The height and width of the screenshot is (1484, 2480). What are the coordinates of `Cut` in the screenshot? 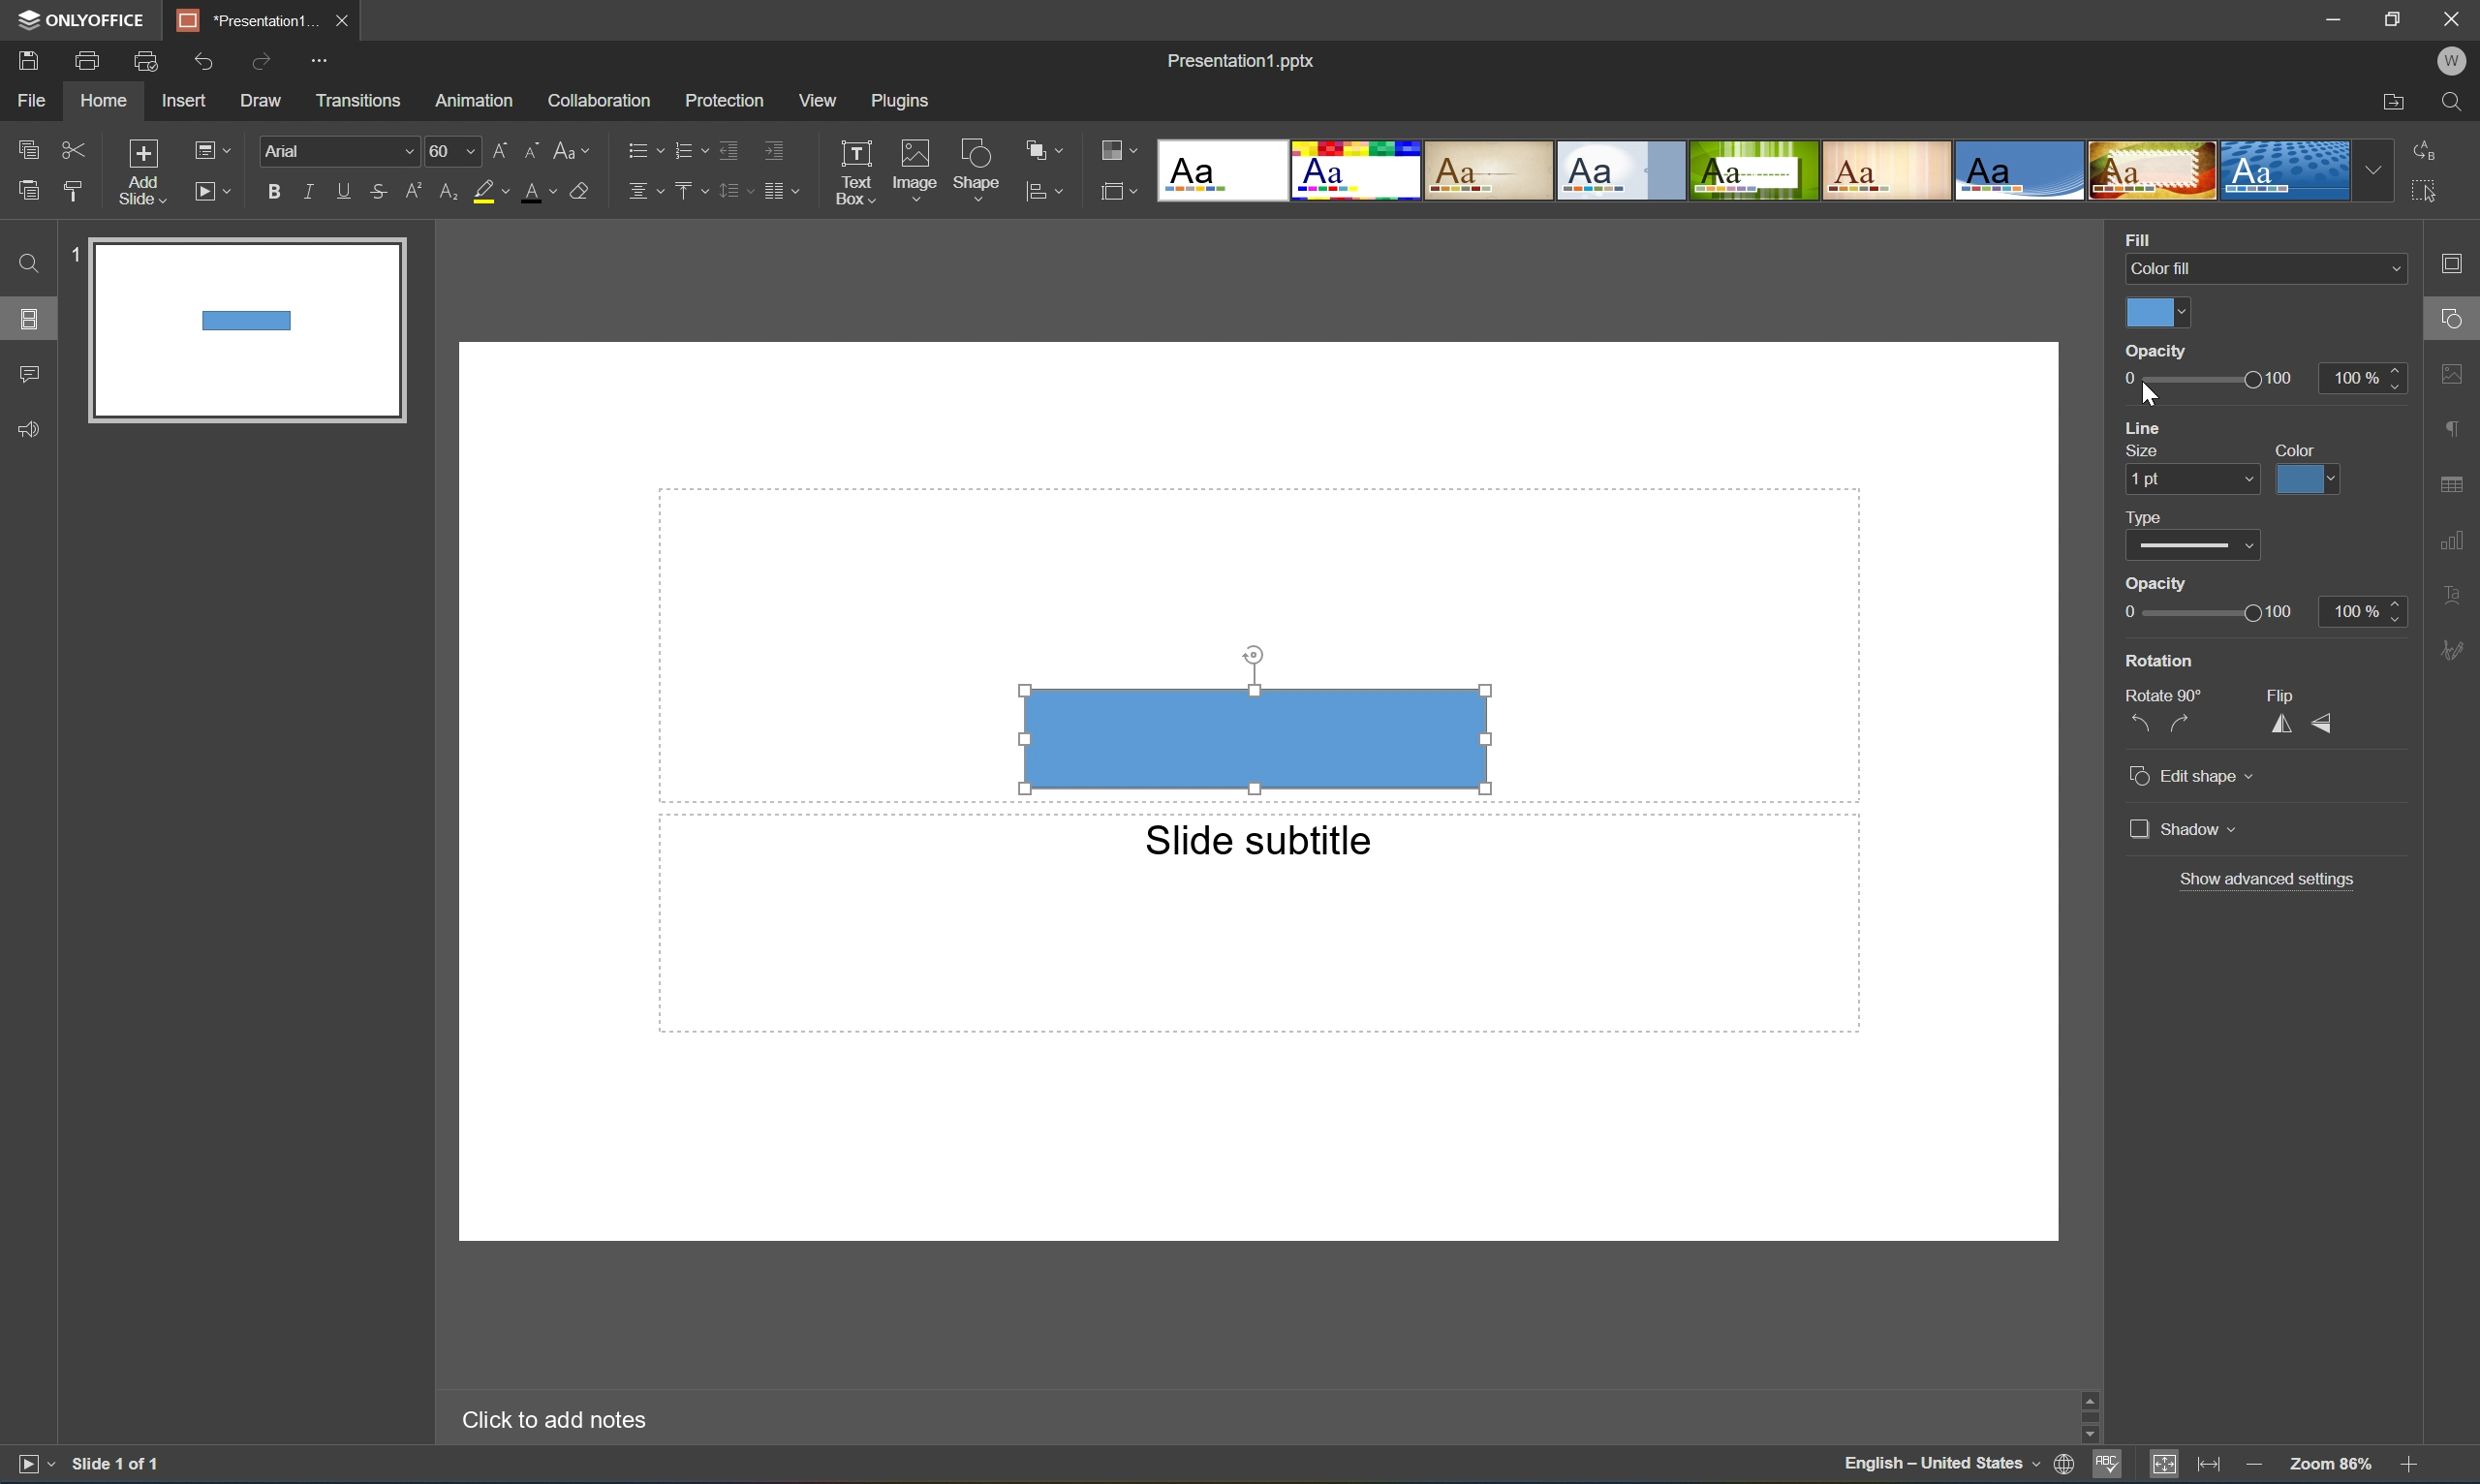 It's located at (71, 147).